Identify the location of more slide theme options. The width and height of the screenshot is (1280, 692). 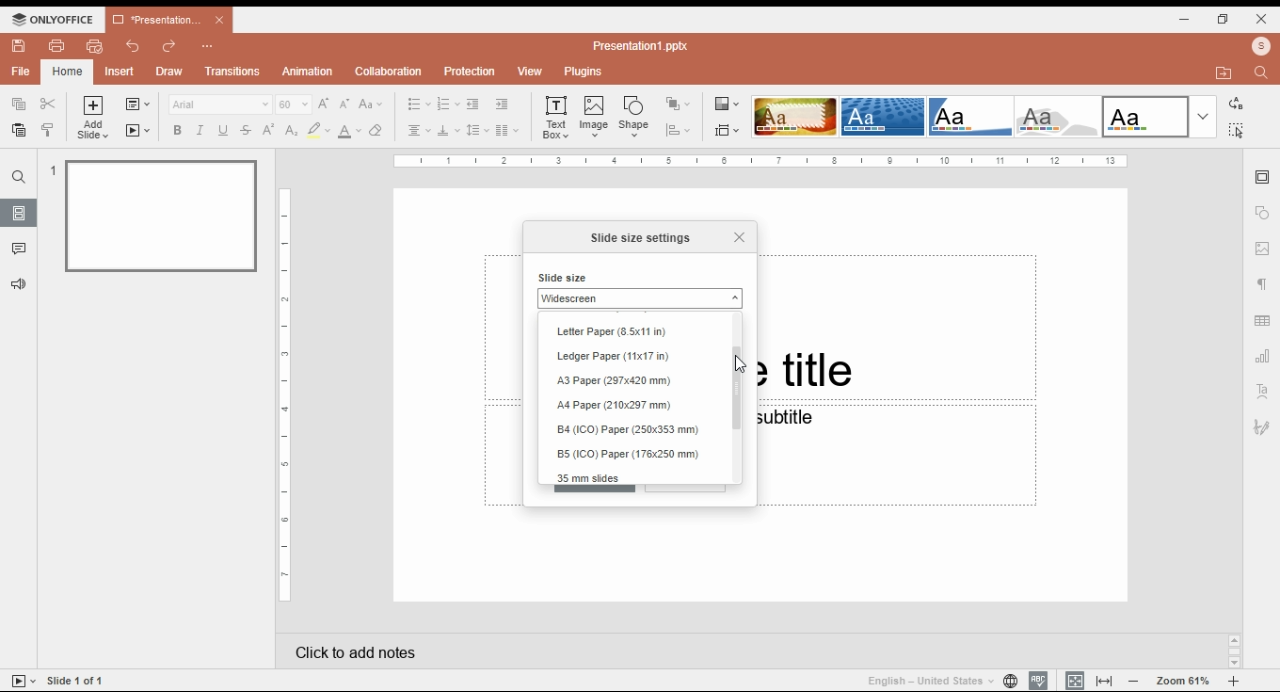
(1203, 117).